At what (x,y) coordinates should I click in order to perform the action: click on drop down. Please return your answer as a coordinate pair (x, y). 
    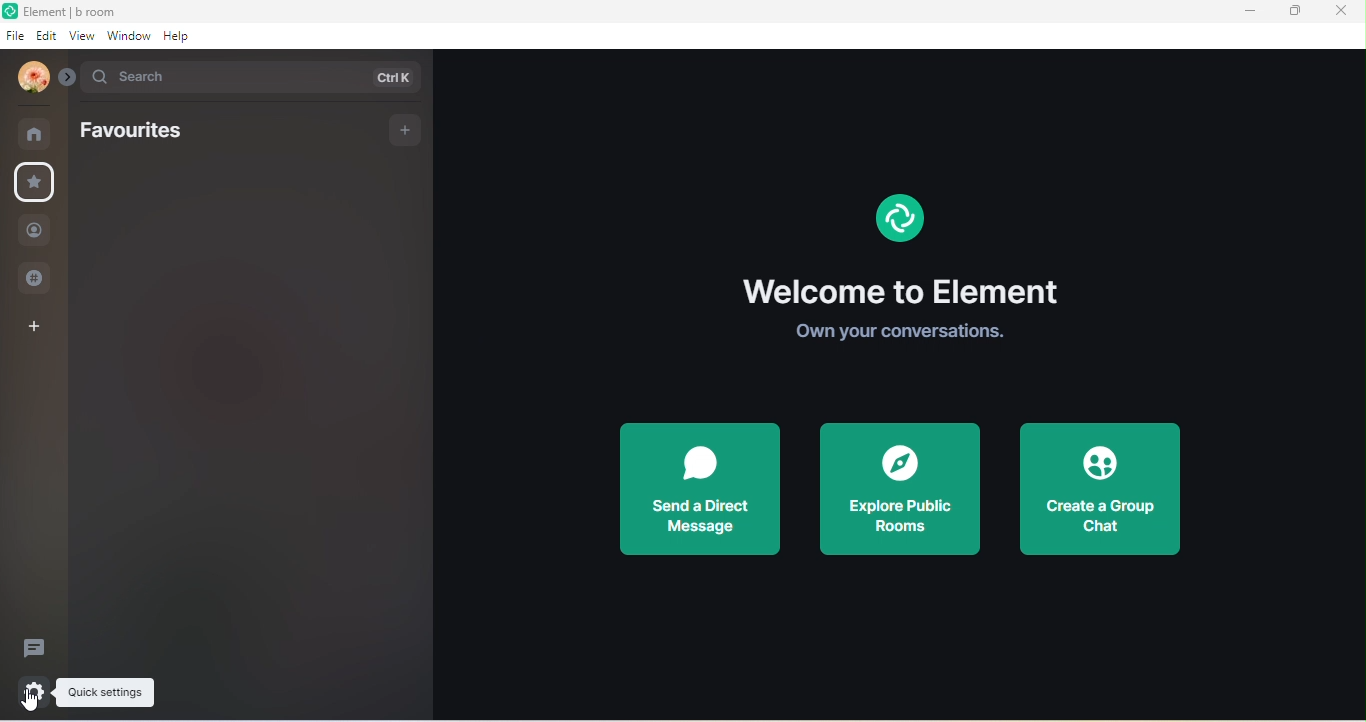
    Looking at the image, I should click on (69, 79).